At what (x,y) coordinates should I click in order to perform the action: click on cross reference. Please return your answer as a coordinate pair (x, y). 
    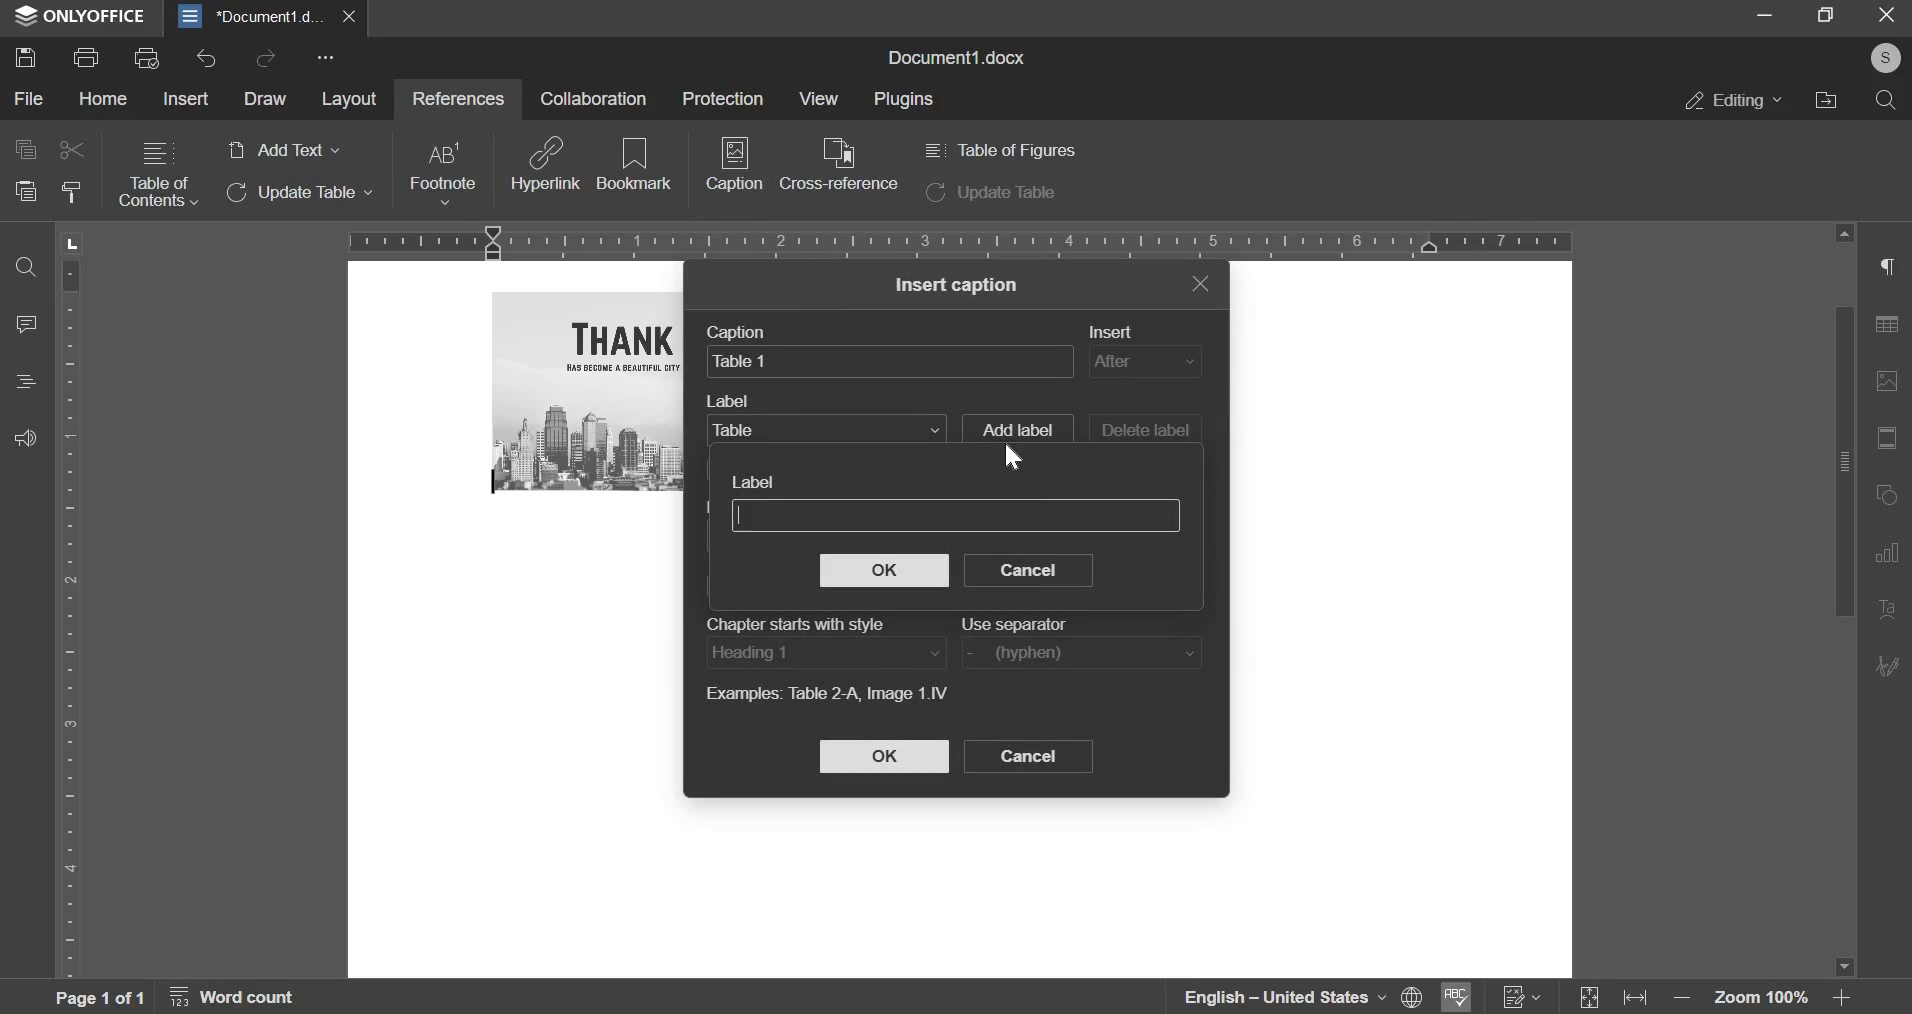
    Looking at the image, I should click on (839, 164).